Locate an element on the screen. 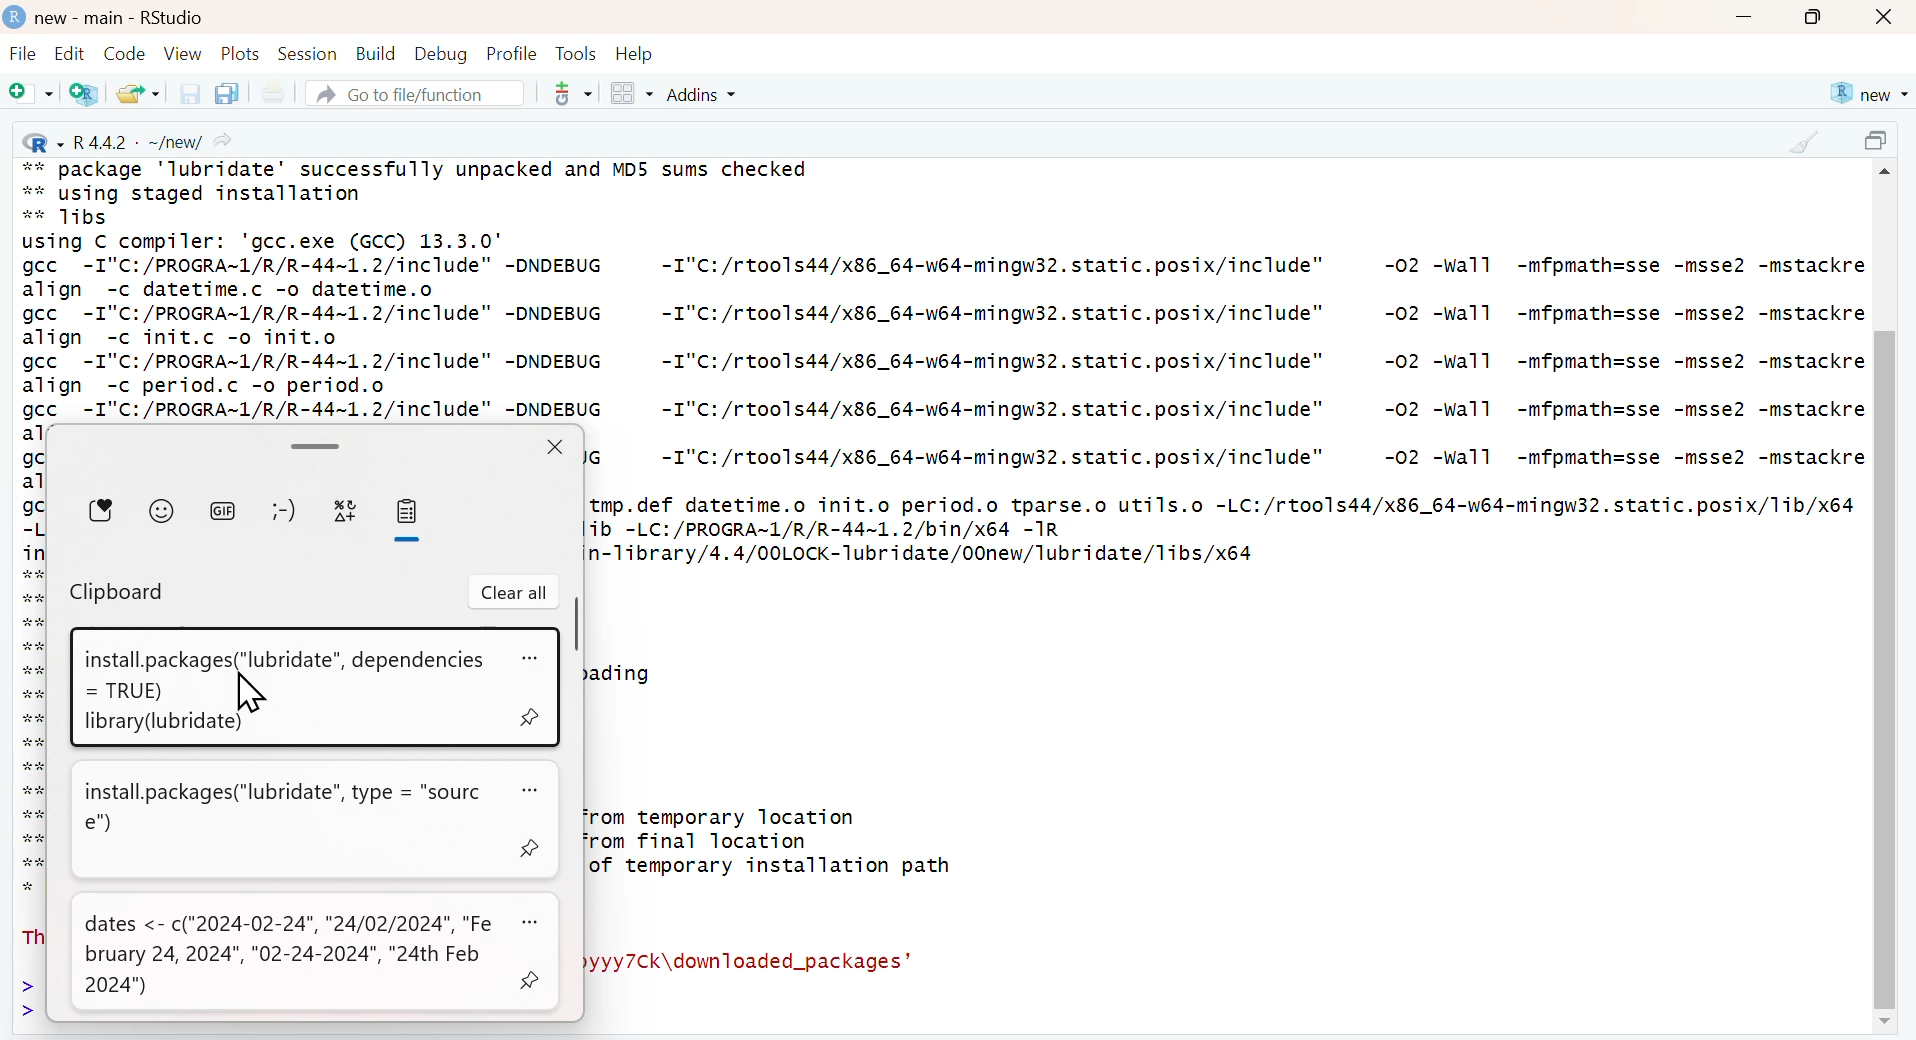  using C compiler: 'gcc.exe (GCC) 13.3.0°

gcc -I"C:/PROGRA~1/R/R-44~1.2/include" -DNDEBUG -I"C:/rtools44/x86_64-w64-mingw32.static.posix/include"” -02 -wall -mfpmath=sse -msse2 -mstackre
align -c datetime.c -o datetime.o

gcc -I"C:/PROGRA~1/R/R-44~1.2/include" -DNDEBUG -I"C:/rtools44/x86_64-w64-mingw32.static.posix/include"” -02 -wall -mfpmath=sse -msse2 -mstackre
align -c init.c -o init.o

gcc -I"C:/PROGRA~1/R/R-44~1.2/include" -DNDEBUG -I"C:/rtools44/x86_64-w64-mingw32.static.posix/include"” -02 -wall -mfpmath=sse -msse2 -mstackre
align -c period.c -o period.o

gcc -I"C:/PROGRA~1/R/R-44~1.2/include" -DNDEBUG -I"C:/rtools44/x86_64-w64-mingw32.static.posix/include"” -02 -wall -mfpmath=sse -msse2 -mstackre
align -c tparse.c -o tparse.o

gcc -I"C:/PROGRA~1/R/R-44~1.2/include"” -DNDEBUG -I"C:/rtools44/x86_64-w64-mingw32.static.posix/include"” -02 -wall -mfpmath=sse -msse2 -mstackre
align -c utils.c -o utils.o is located at coordinates (943, 325).